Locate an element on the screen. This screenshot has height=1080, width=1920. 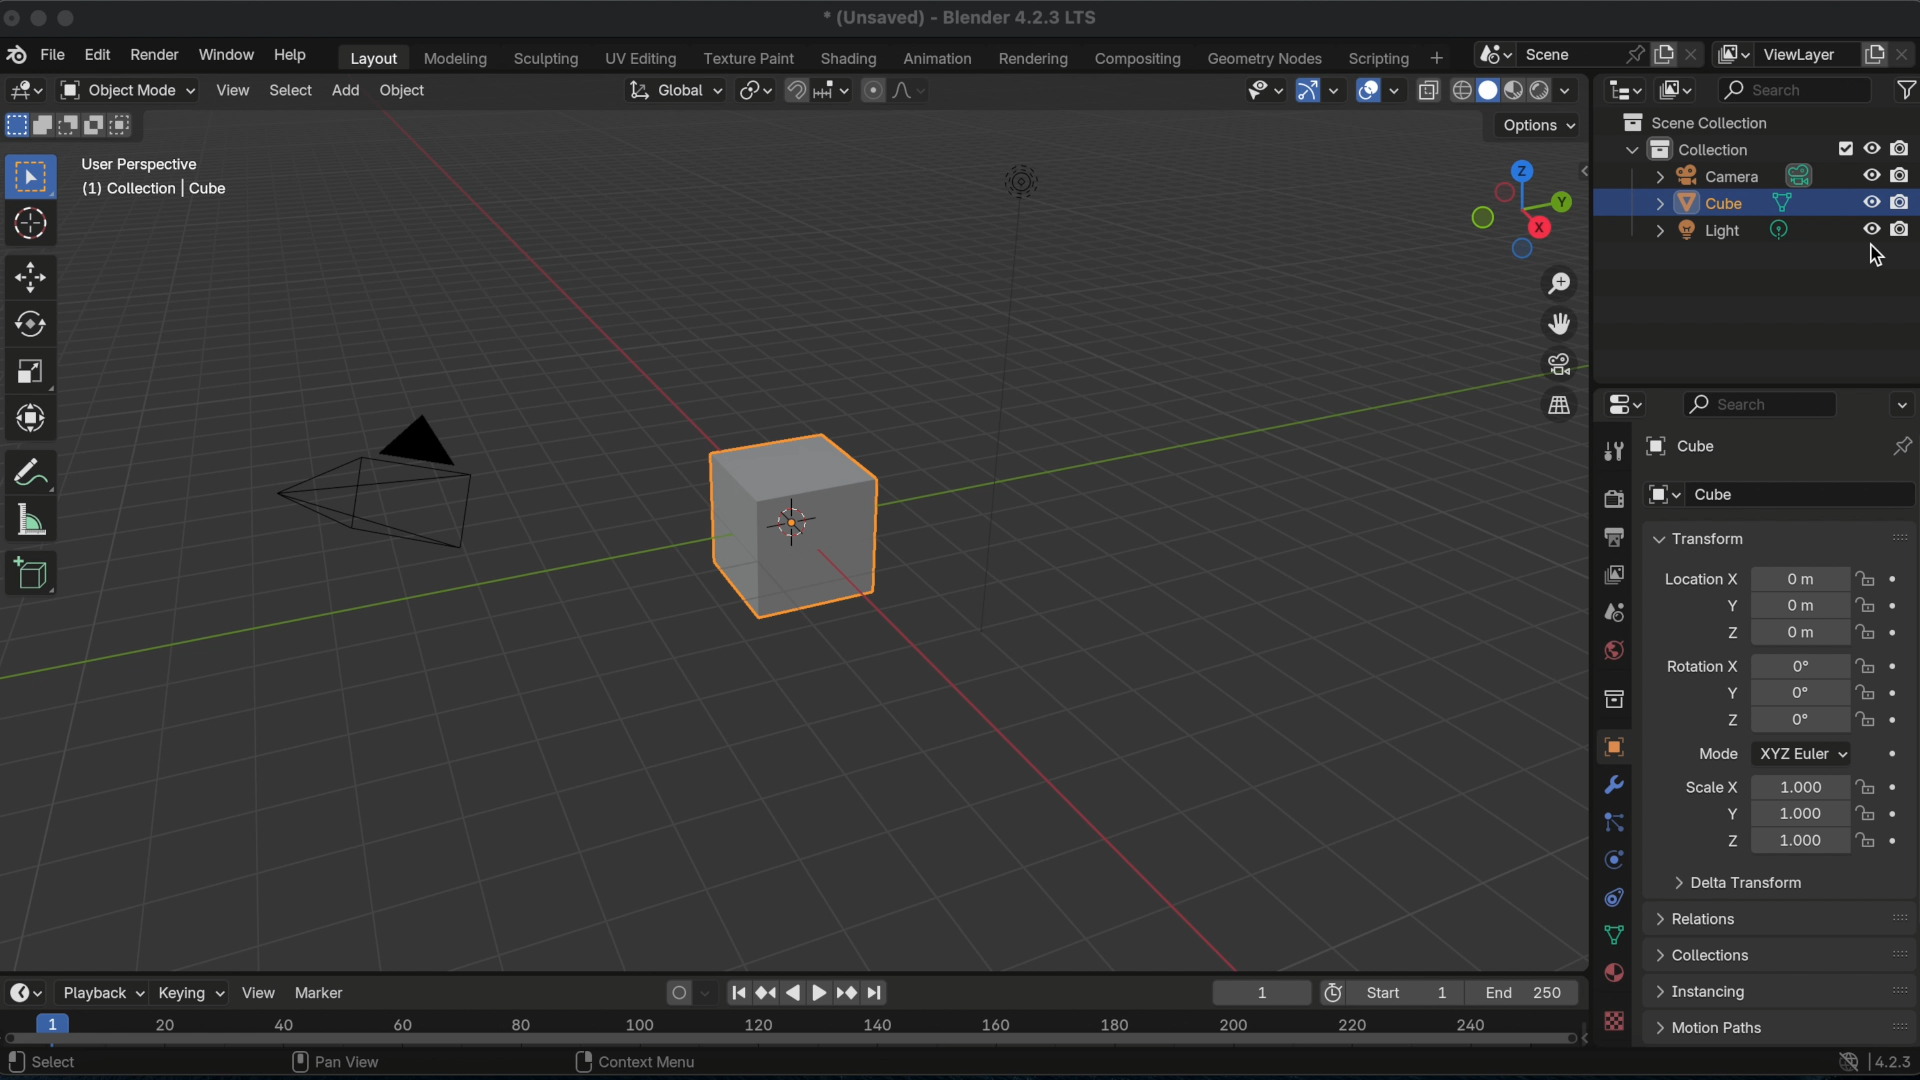
animate property is located at coordinates (1902, 661).